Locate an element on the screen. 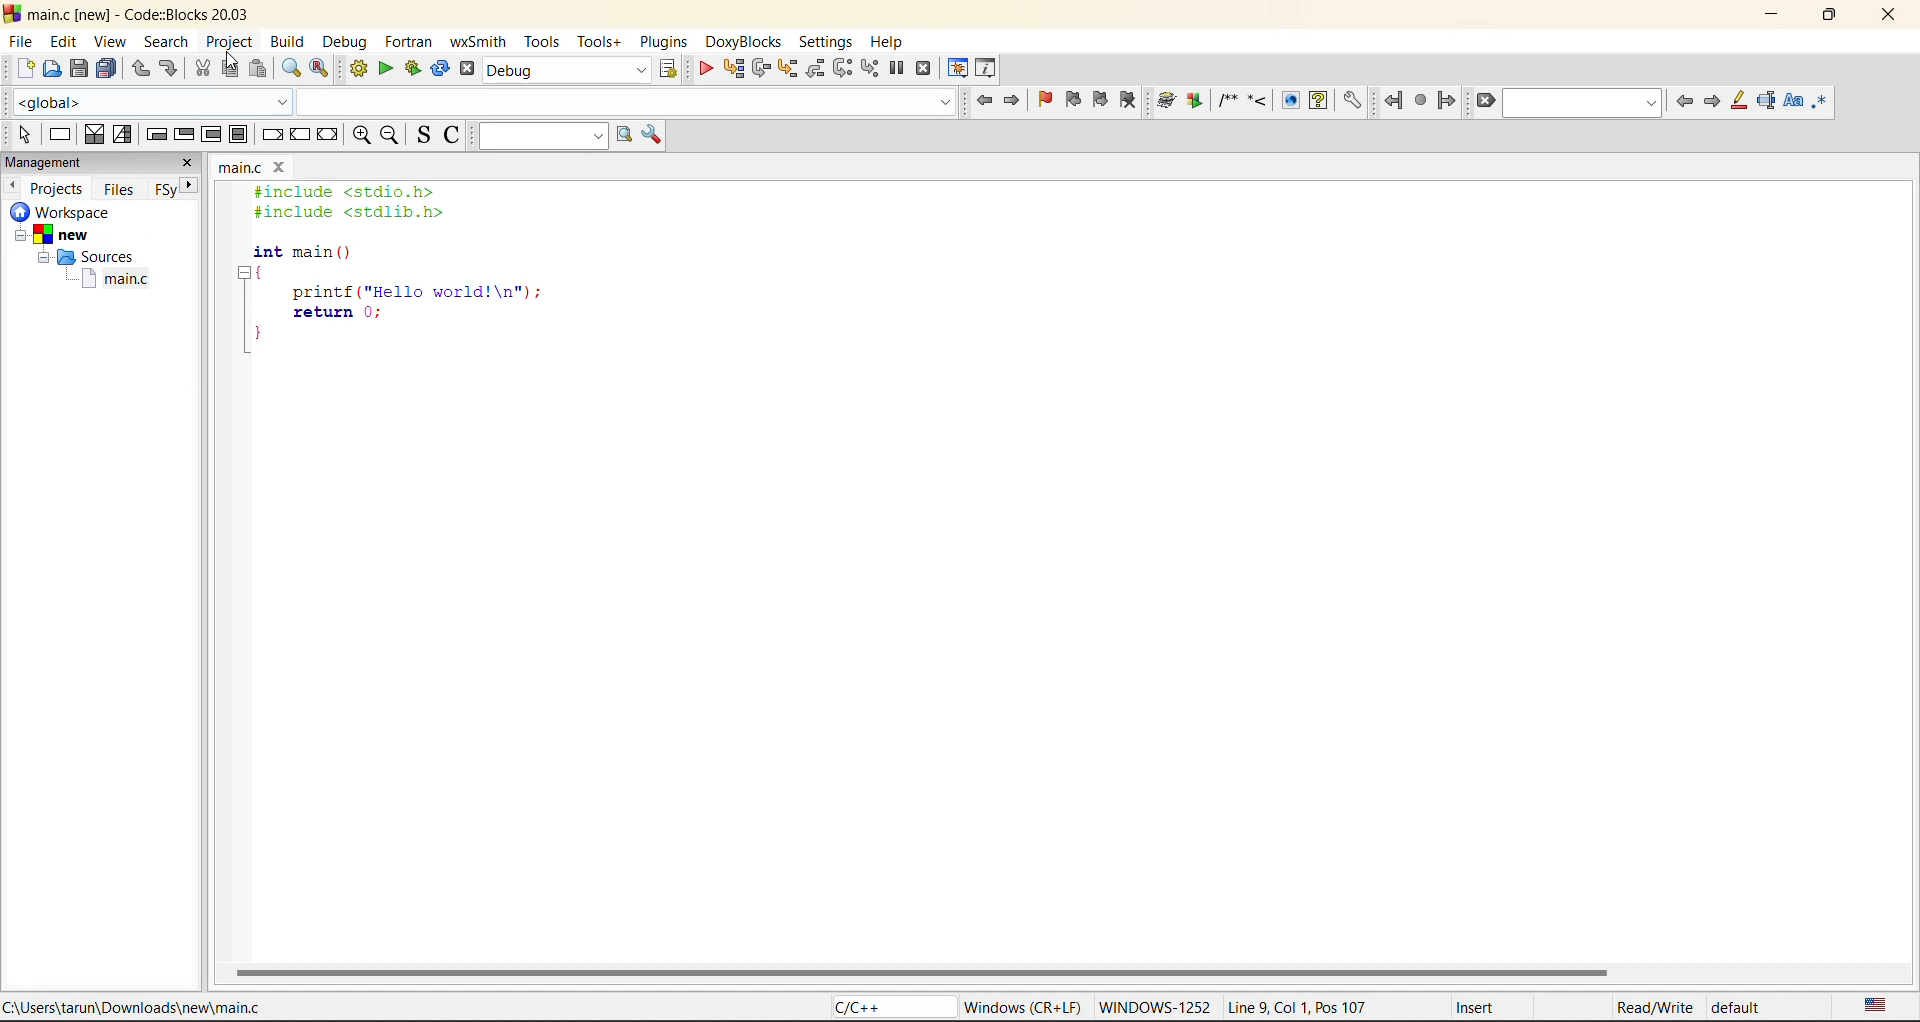 The image size is (1920, 1022). selection is located at coordinates (125, 134).